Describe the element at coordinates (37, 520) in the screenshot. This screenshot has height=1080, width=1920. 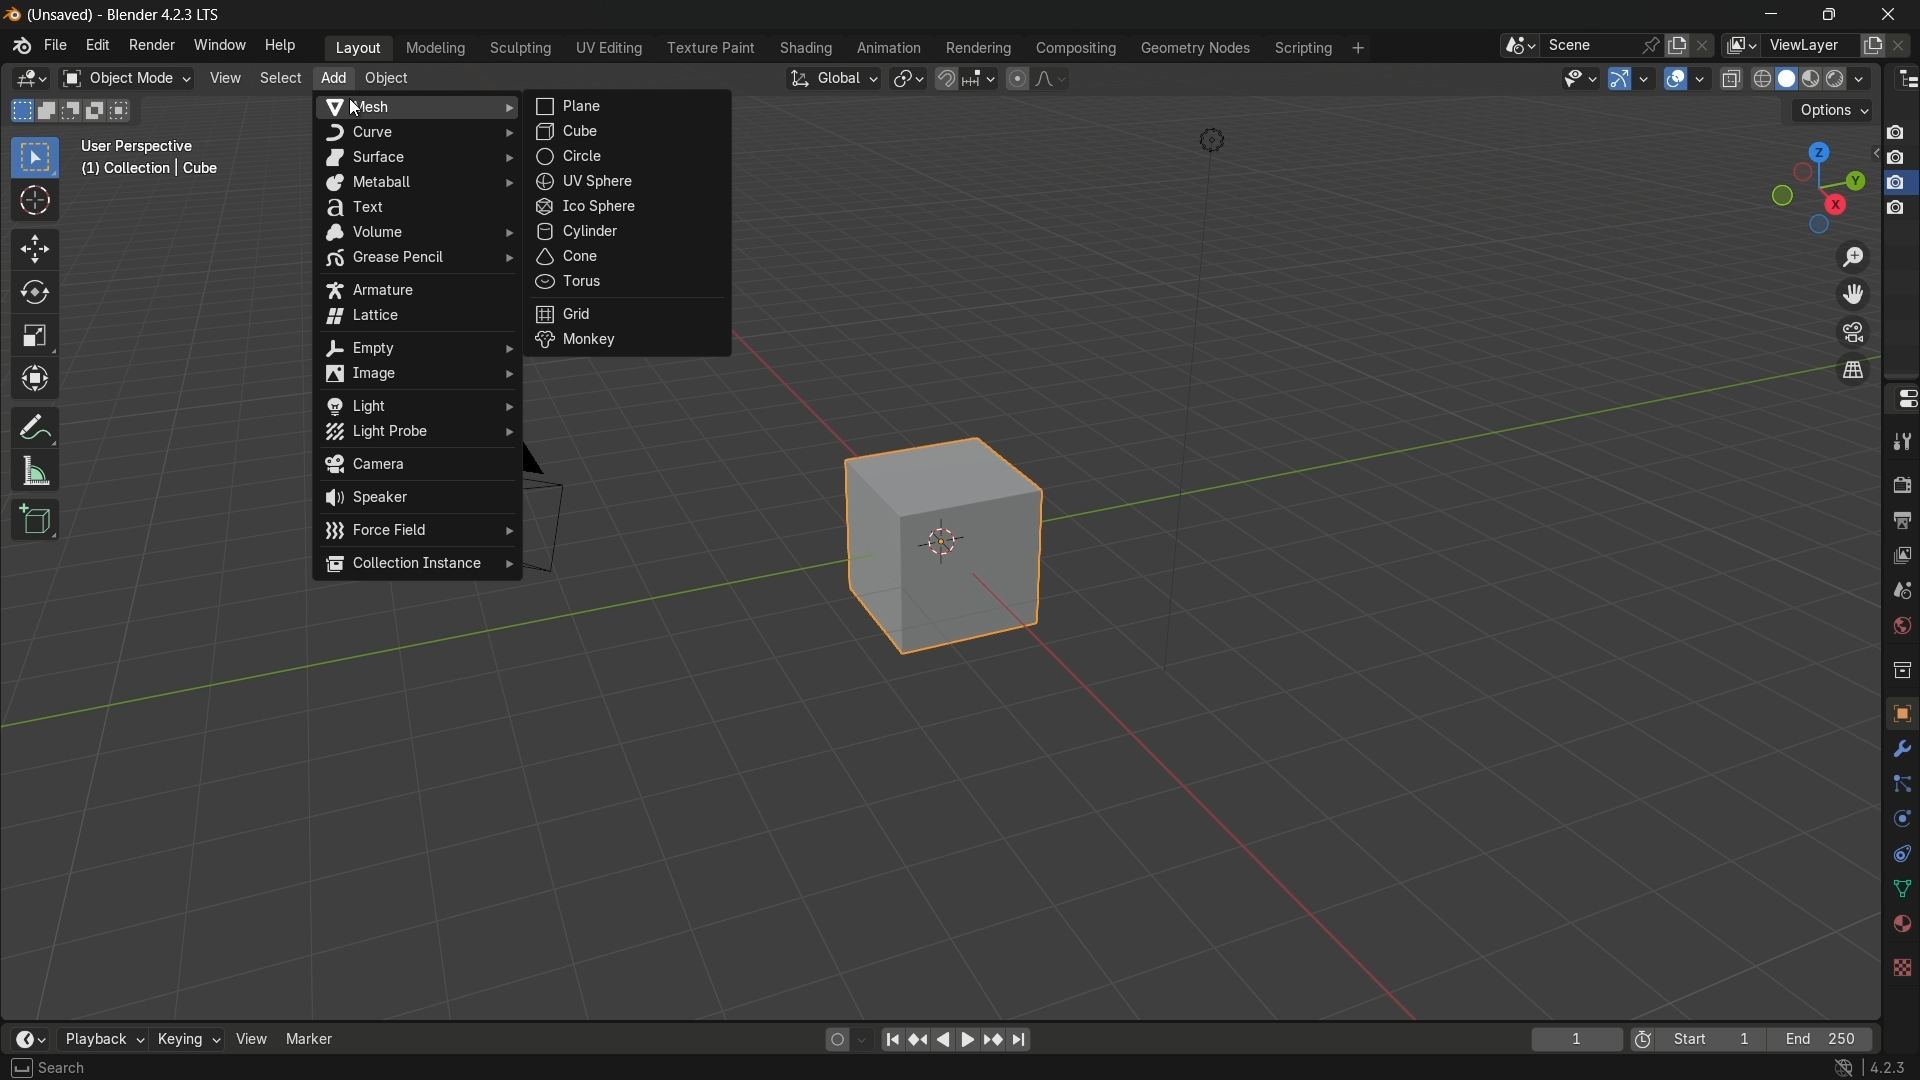
I see `add cube` at that location.